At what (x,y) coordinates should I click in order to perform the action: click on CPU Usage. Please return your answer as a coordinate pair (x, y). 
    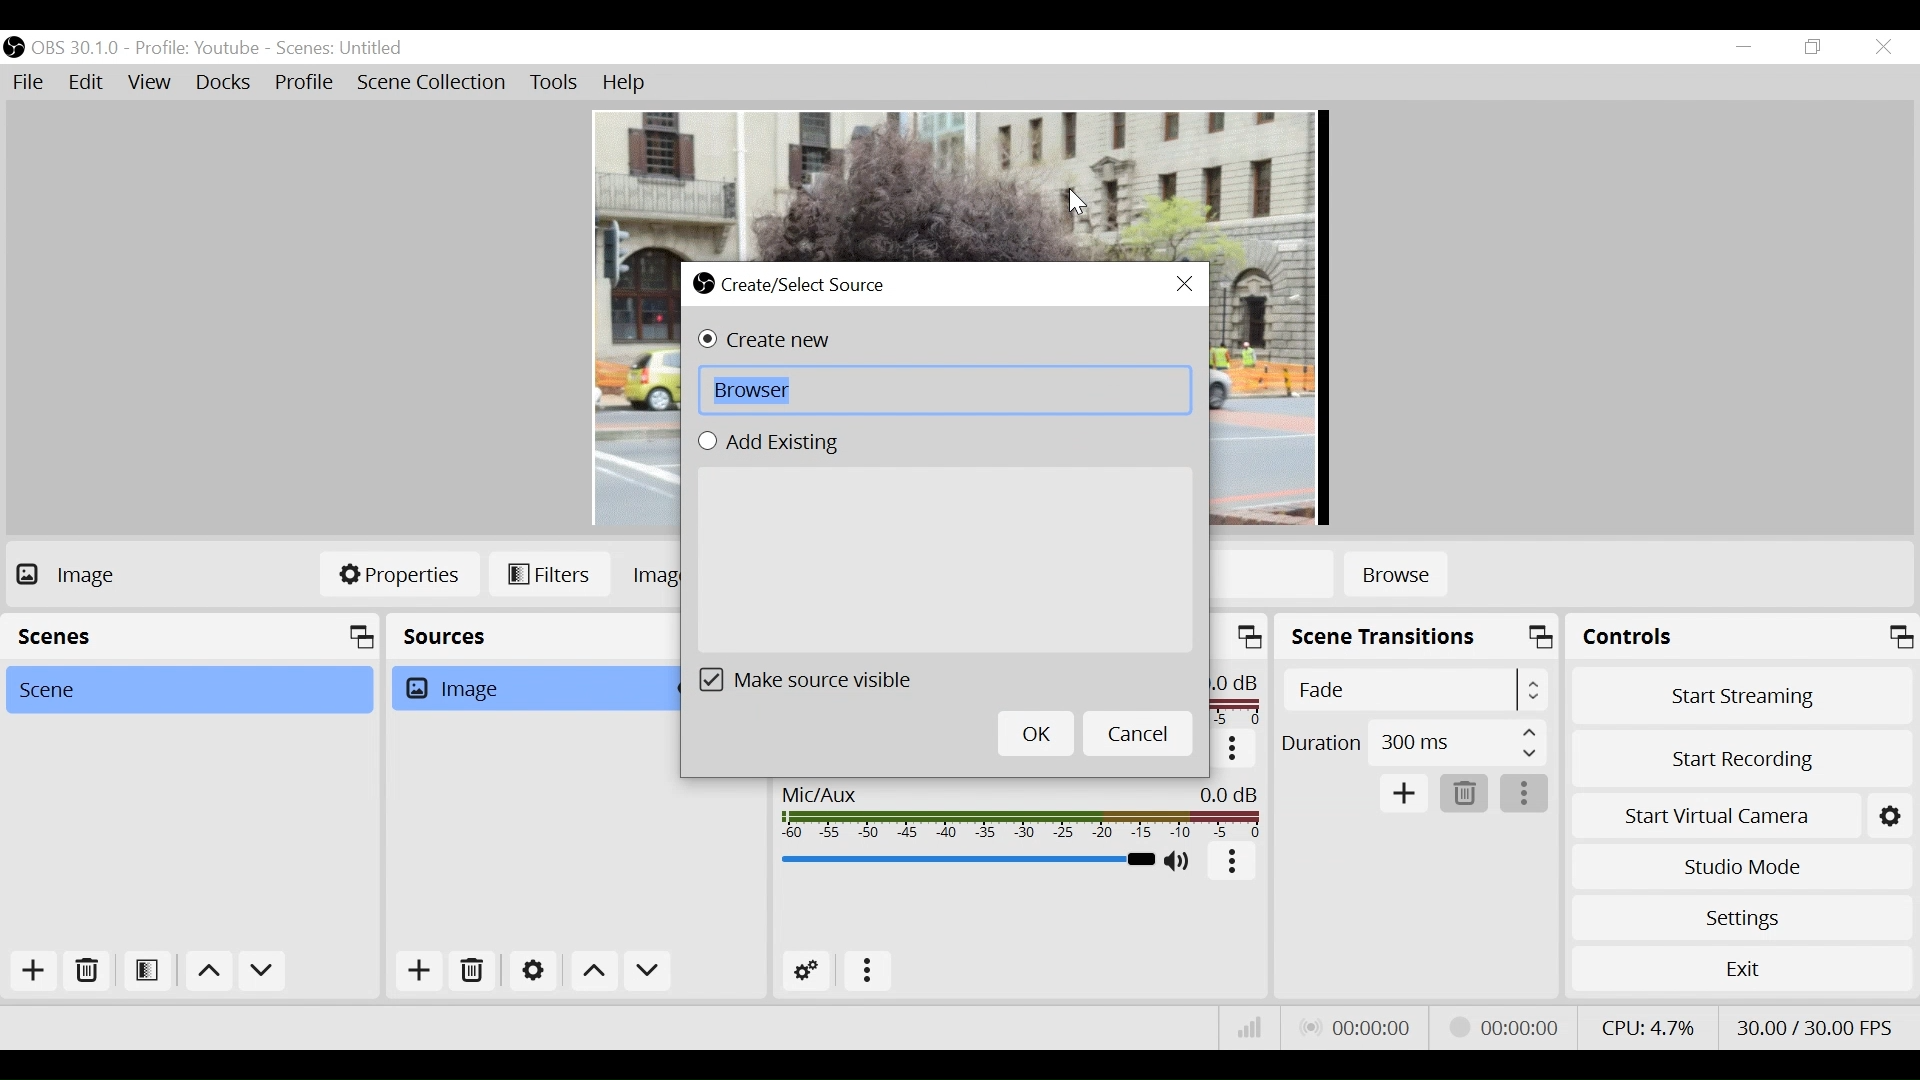
    Looking at the image, I should click on (1654, 1027).